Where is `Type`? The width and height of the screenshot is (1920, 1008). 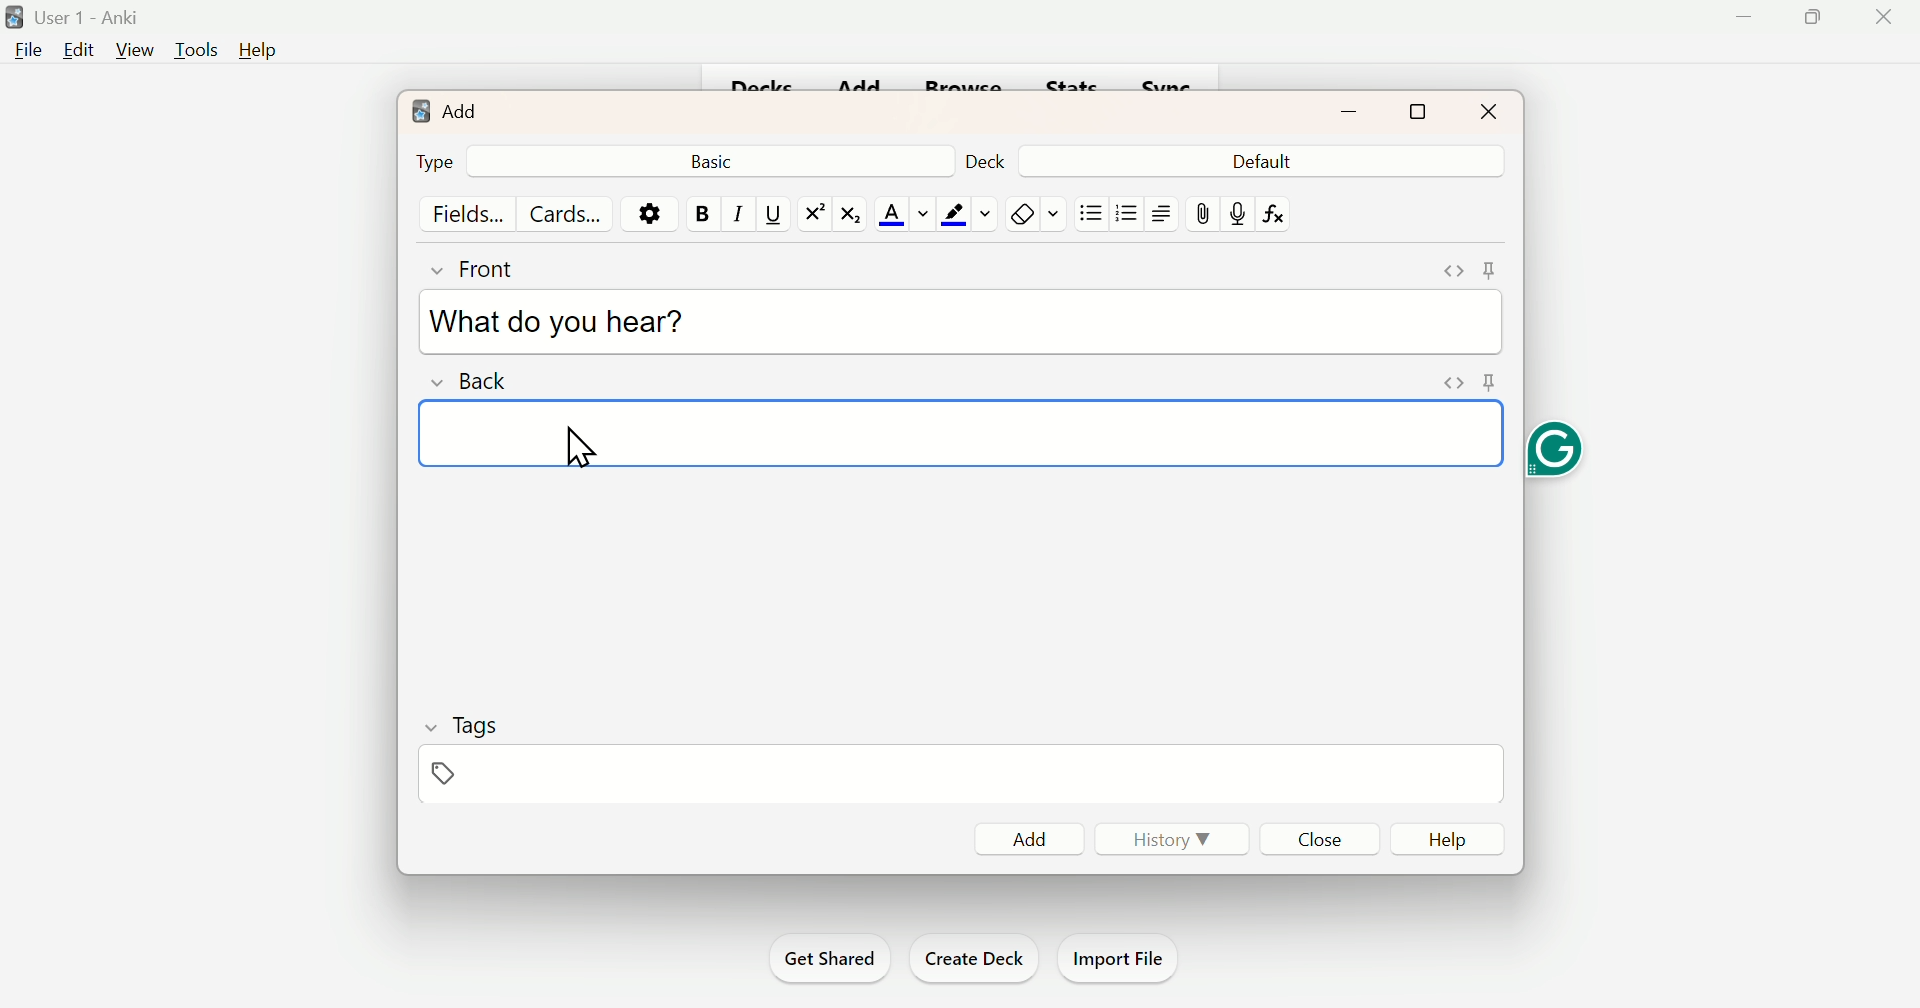
Type is located at coordinates (435, 160).